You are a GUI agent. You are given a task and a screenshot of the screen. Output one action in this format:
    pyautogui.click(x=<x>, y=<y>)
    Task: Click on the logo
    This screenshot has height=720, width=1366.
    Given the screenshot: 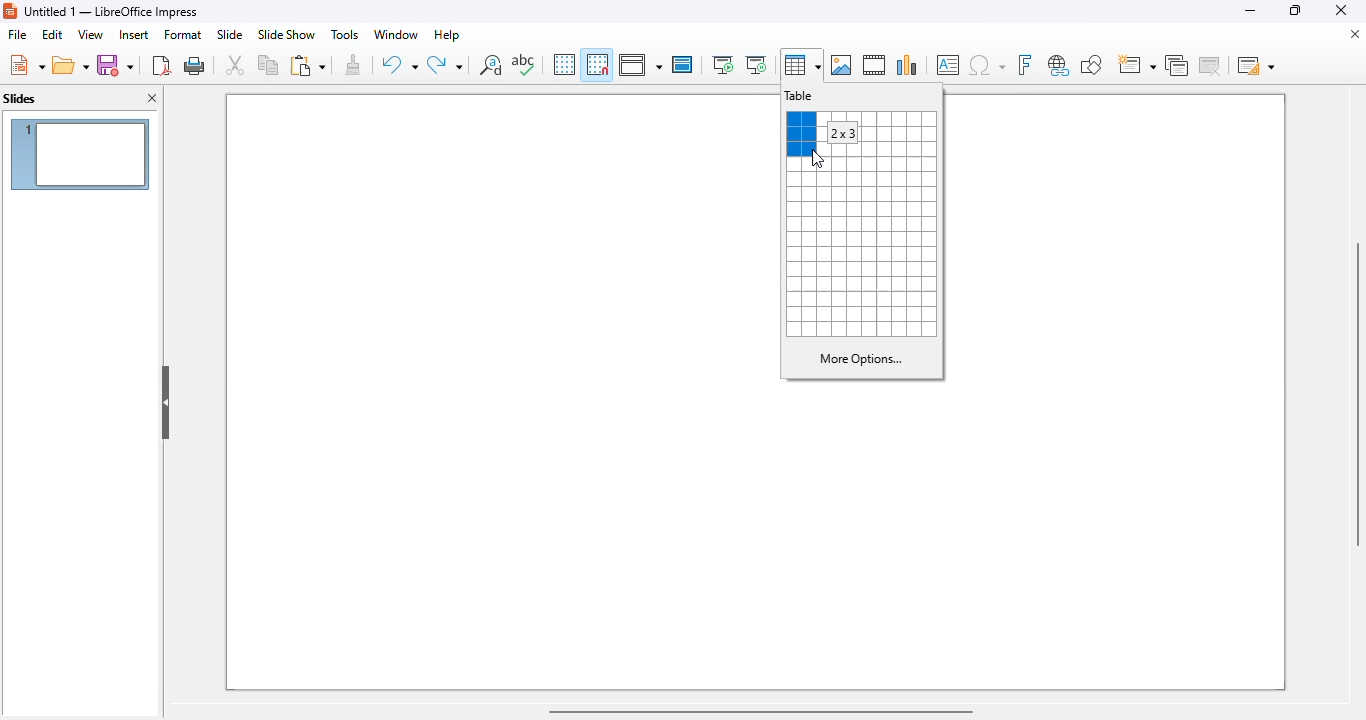 What is the action you would take?
    pyautogui.click(x=10, y=12)
    